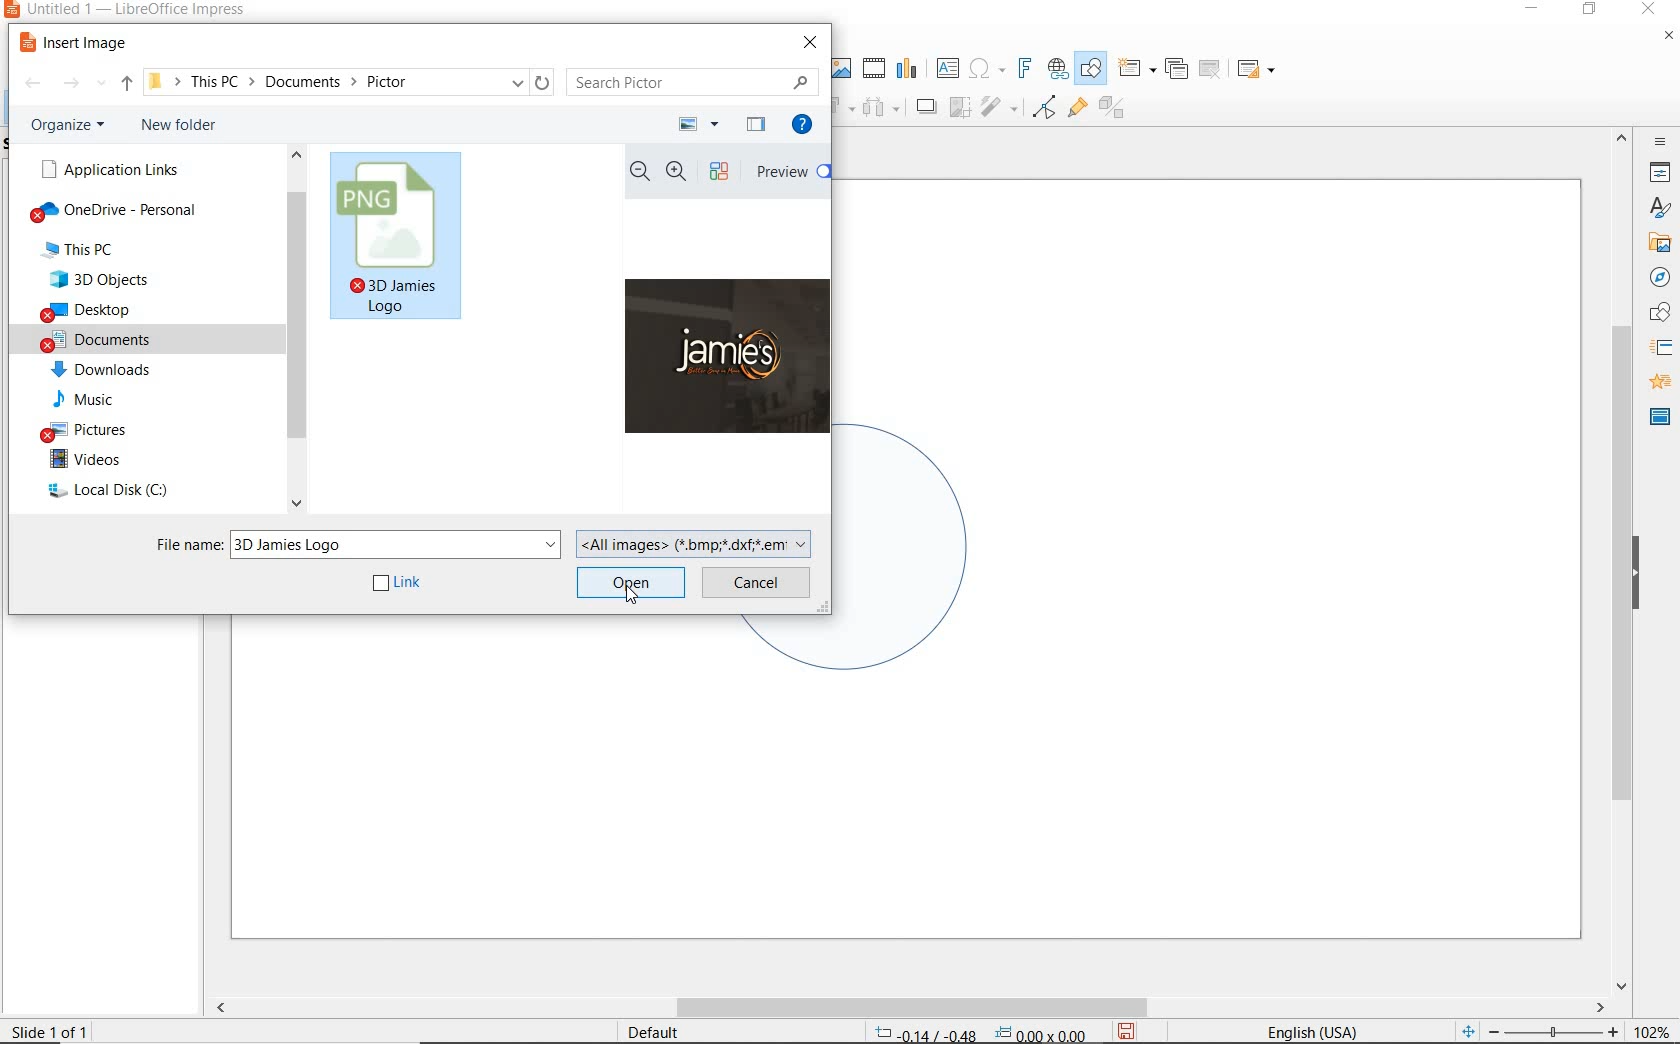  What do you see at coordinates (1058, 69) in the screenshot?
I see `insert hyperlink` at bounding box center [1058, 69].